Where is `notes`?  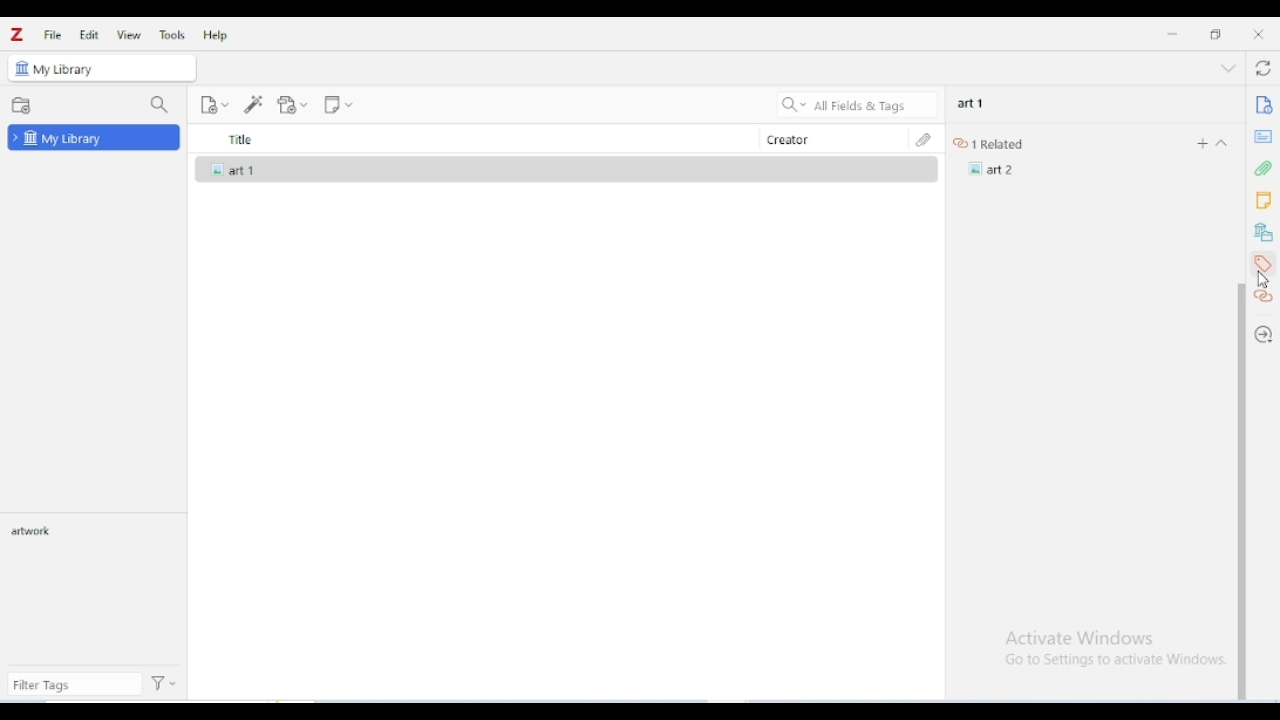
notes is located at coordinates (1263, 200).